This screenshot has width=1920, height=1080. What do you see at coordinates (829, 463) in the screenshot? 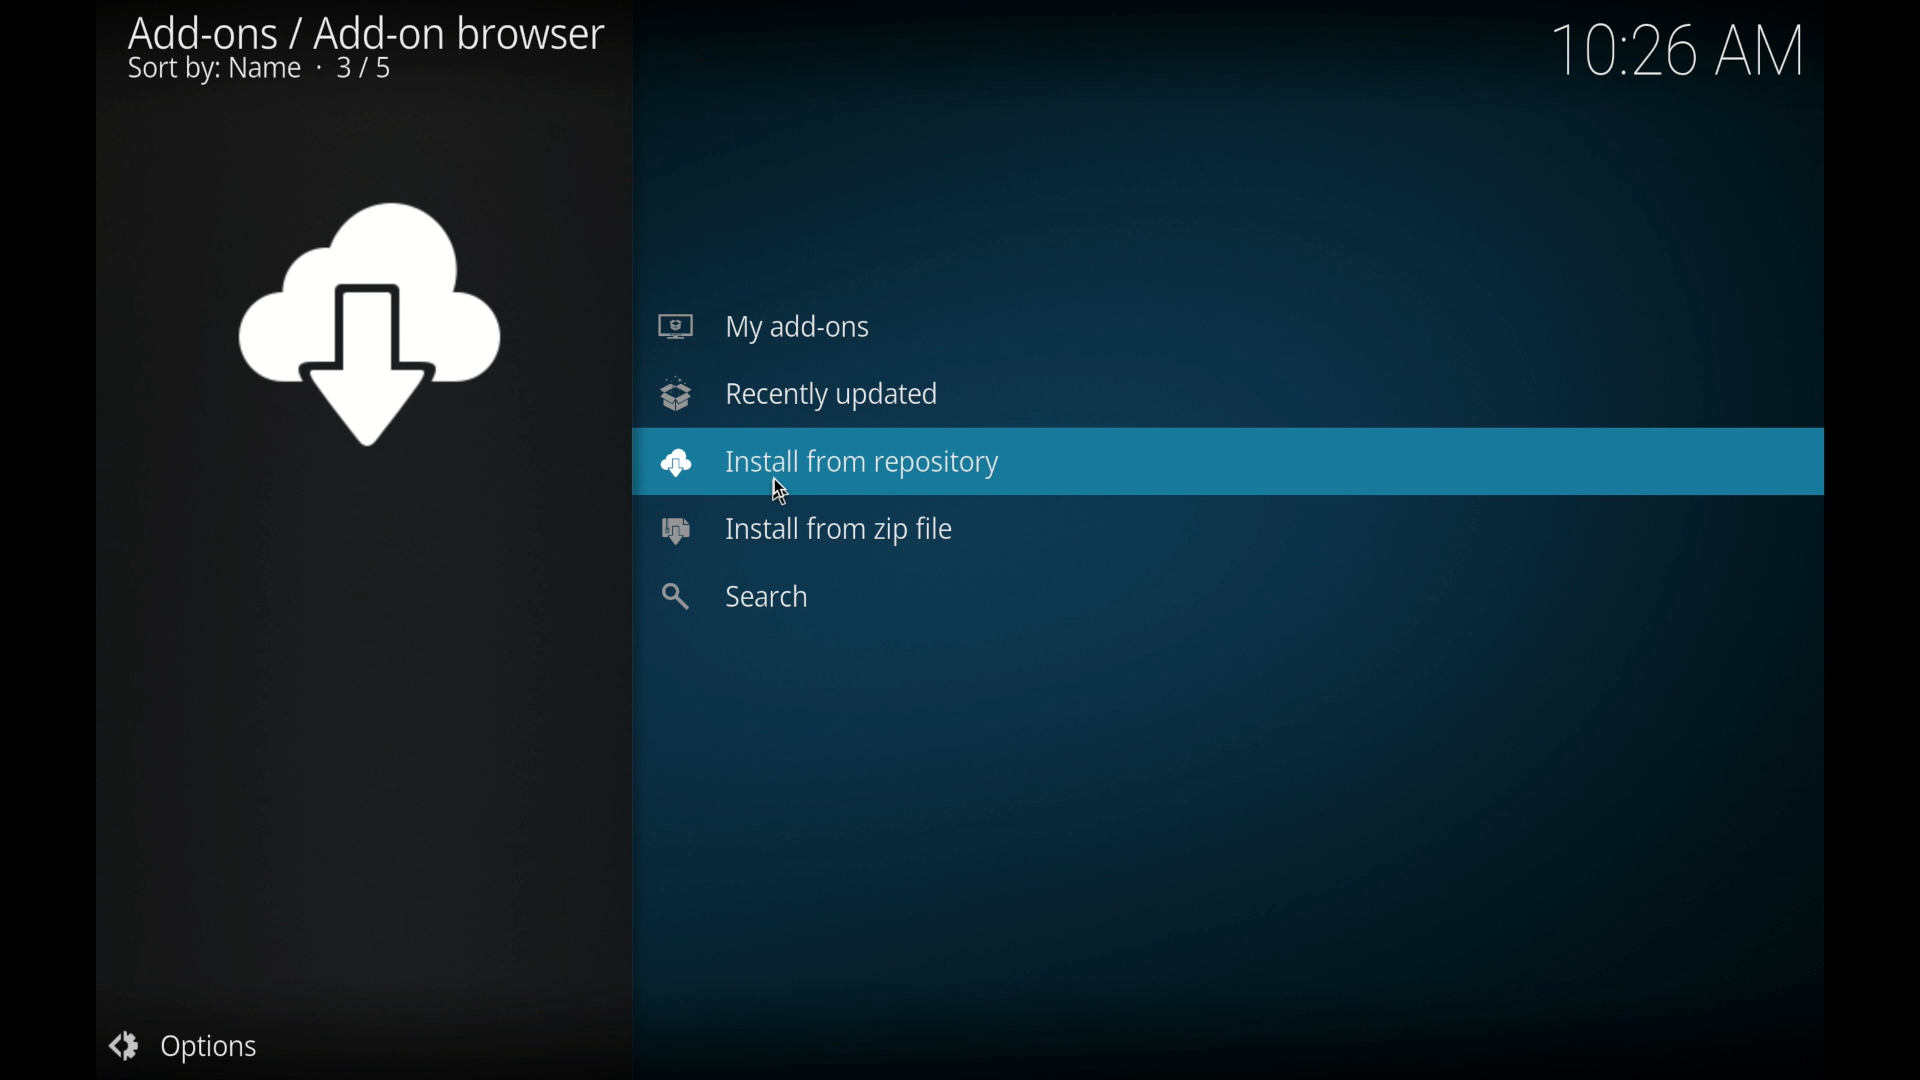
I see `install from repository` at bounding box center [829, 463].